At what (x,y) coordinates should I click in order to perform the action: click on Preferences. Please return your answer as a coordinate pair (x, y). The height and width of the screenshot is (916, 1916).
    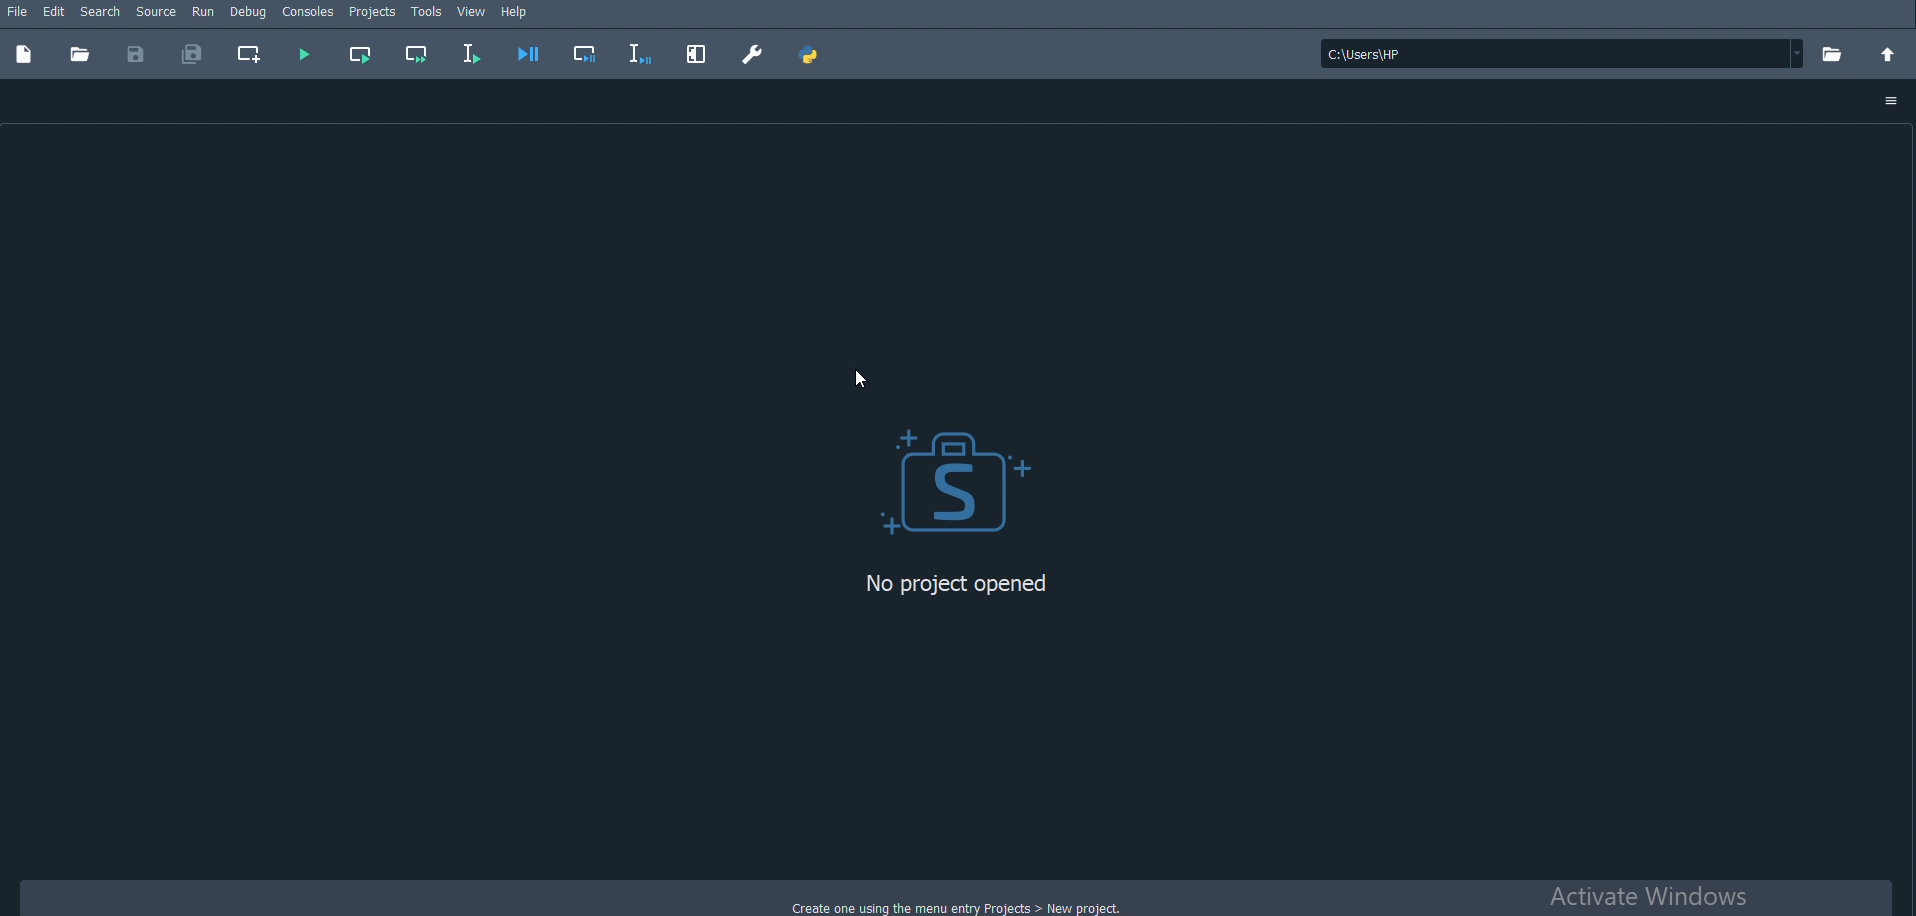
    Looking at the image, I should click on (754, 53).